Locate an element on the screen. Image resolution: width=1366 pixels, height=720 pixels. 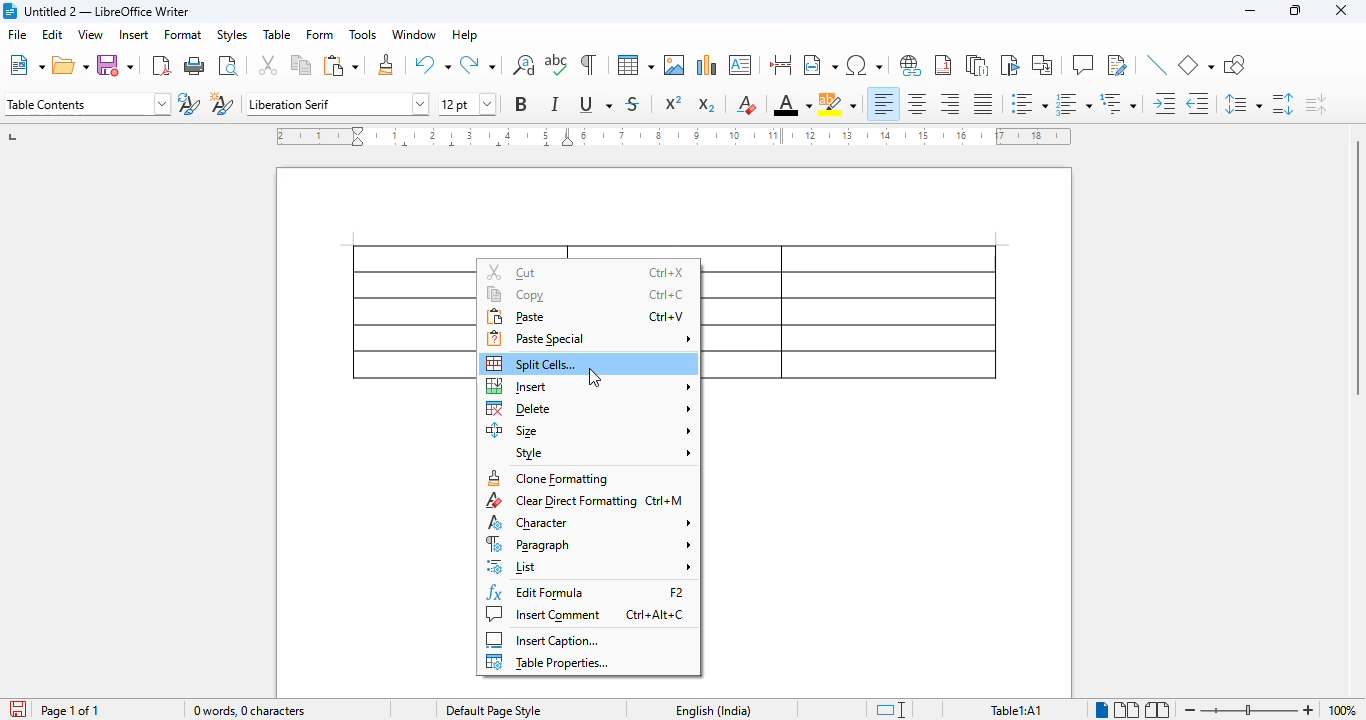
spelling is located at coordinates (557, 65).